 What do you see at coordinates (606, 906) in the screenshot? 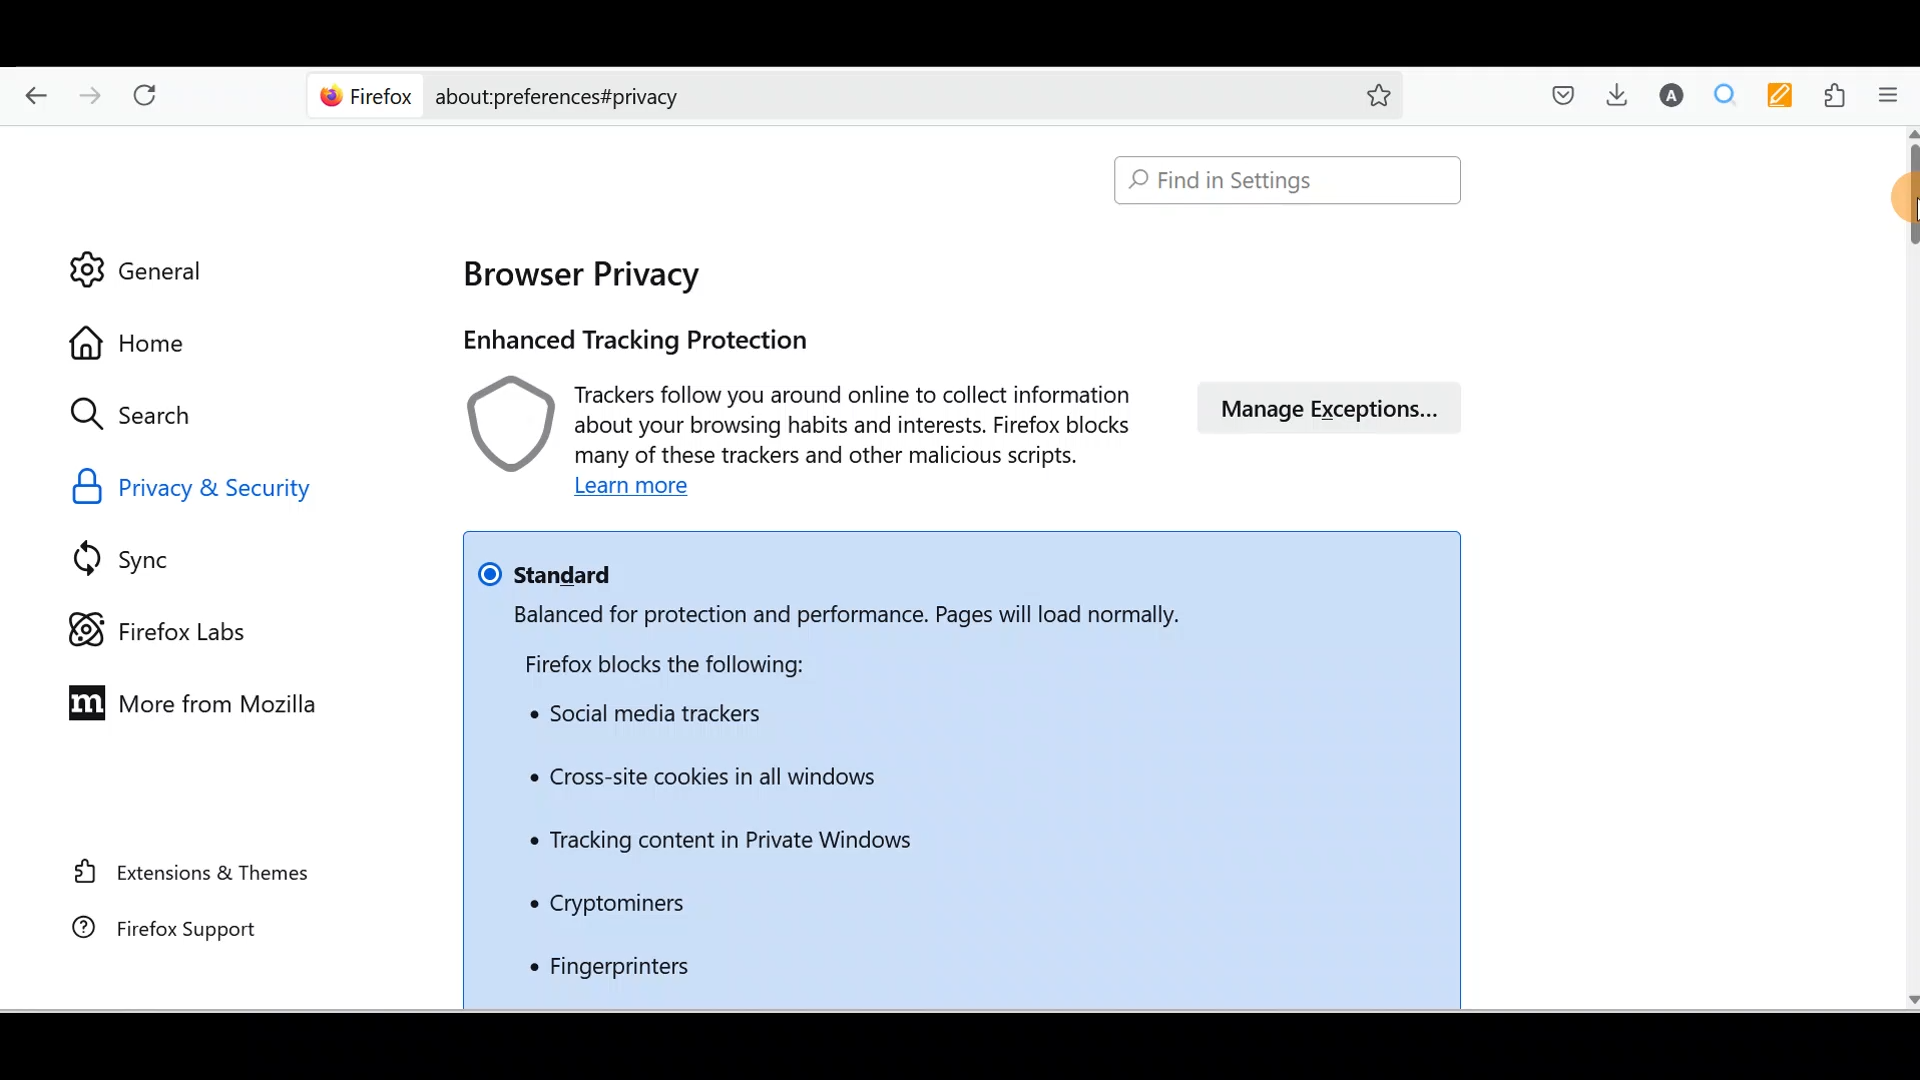
I see `* Cryptominers` at bounding box center [606, 906].